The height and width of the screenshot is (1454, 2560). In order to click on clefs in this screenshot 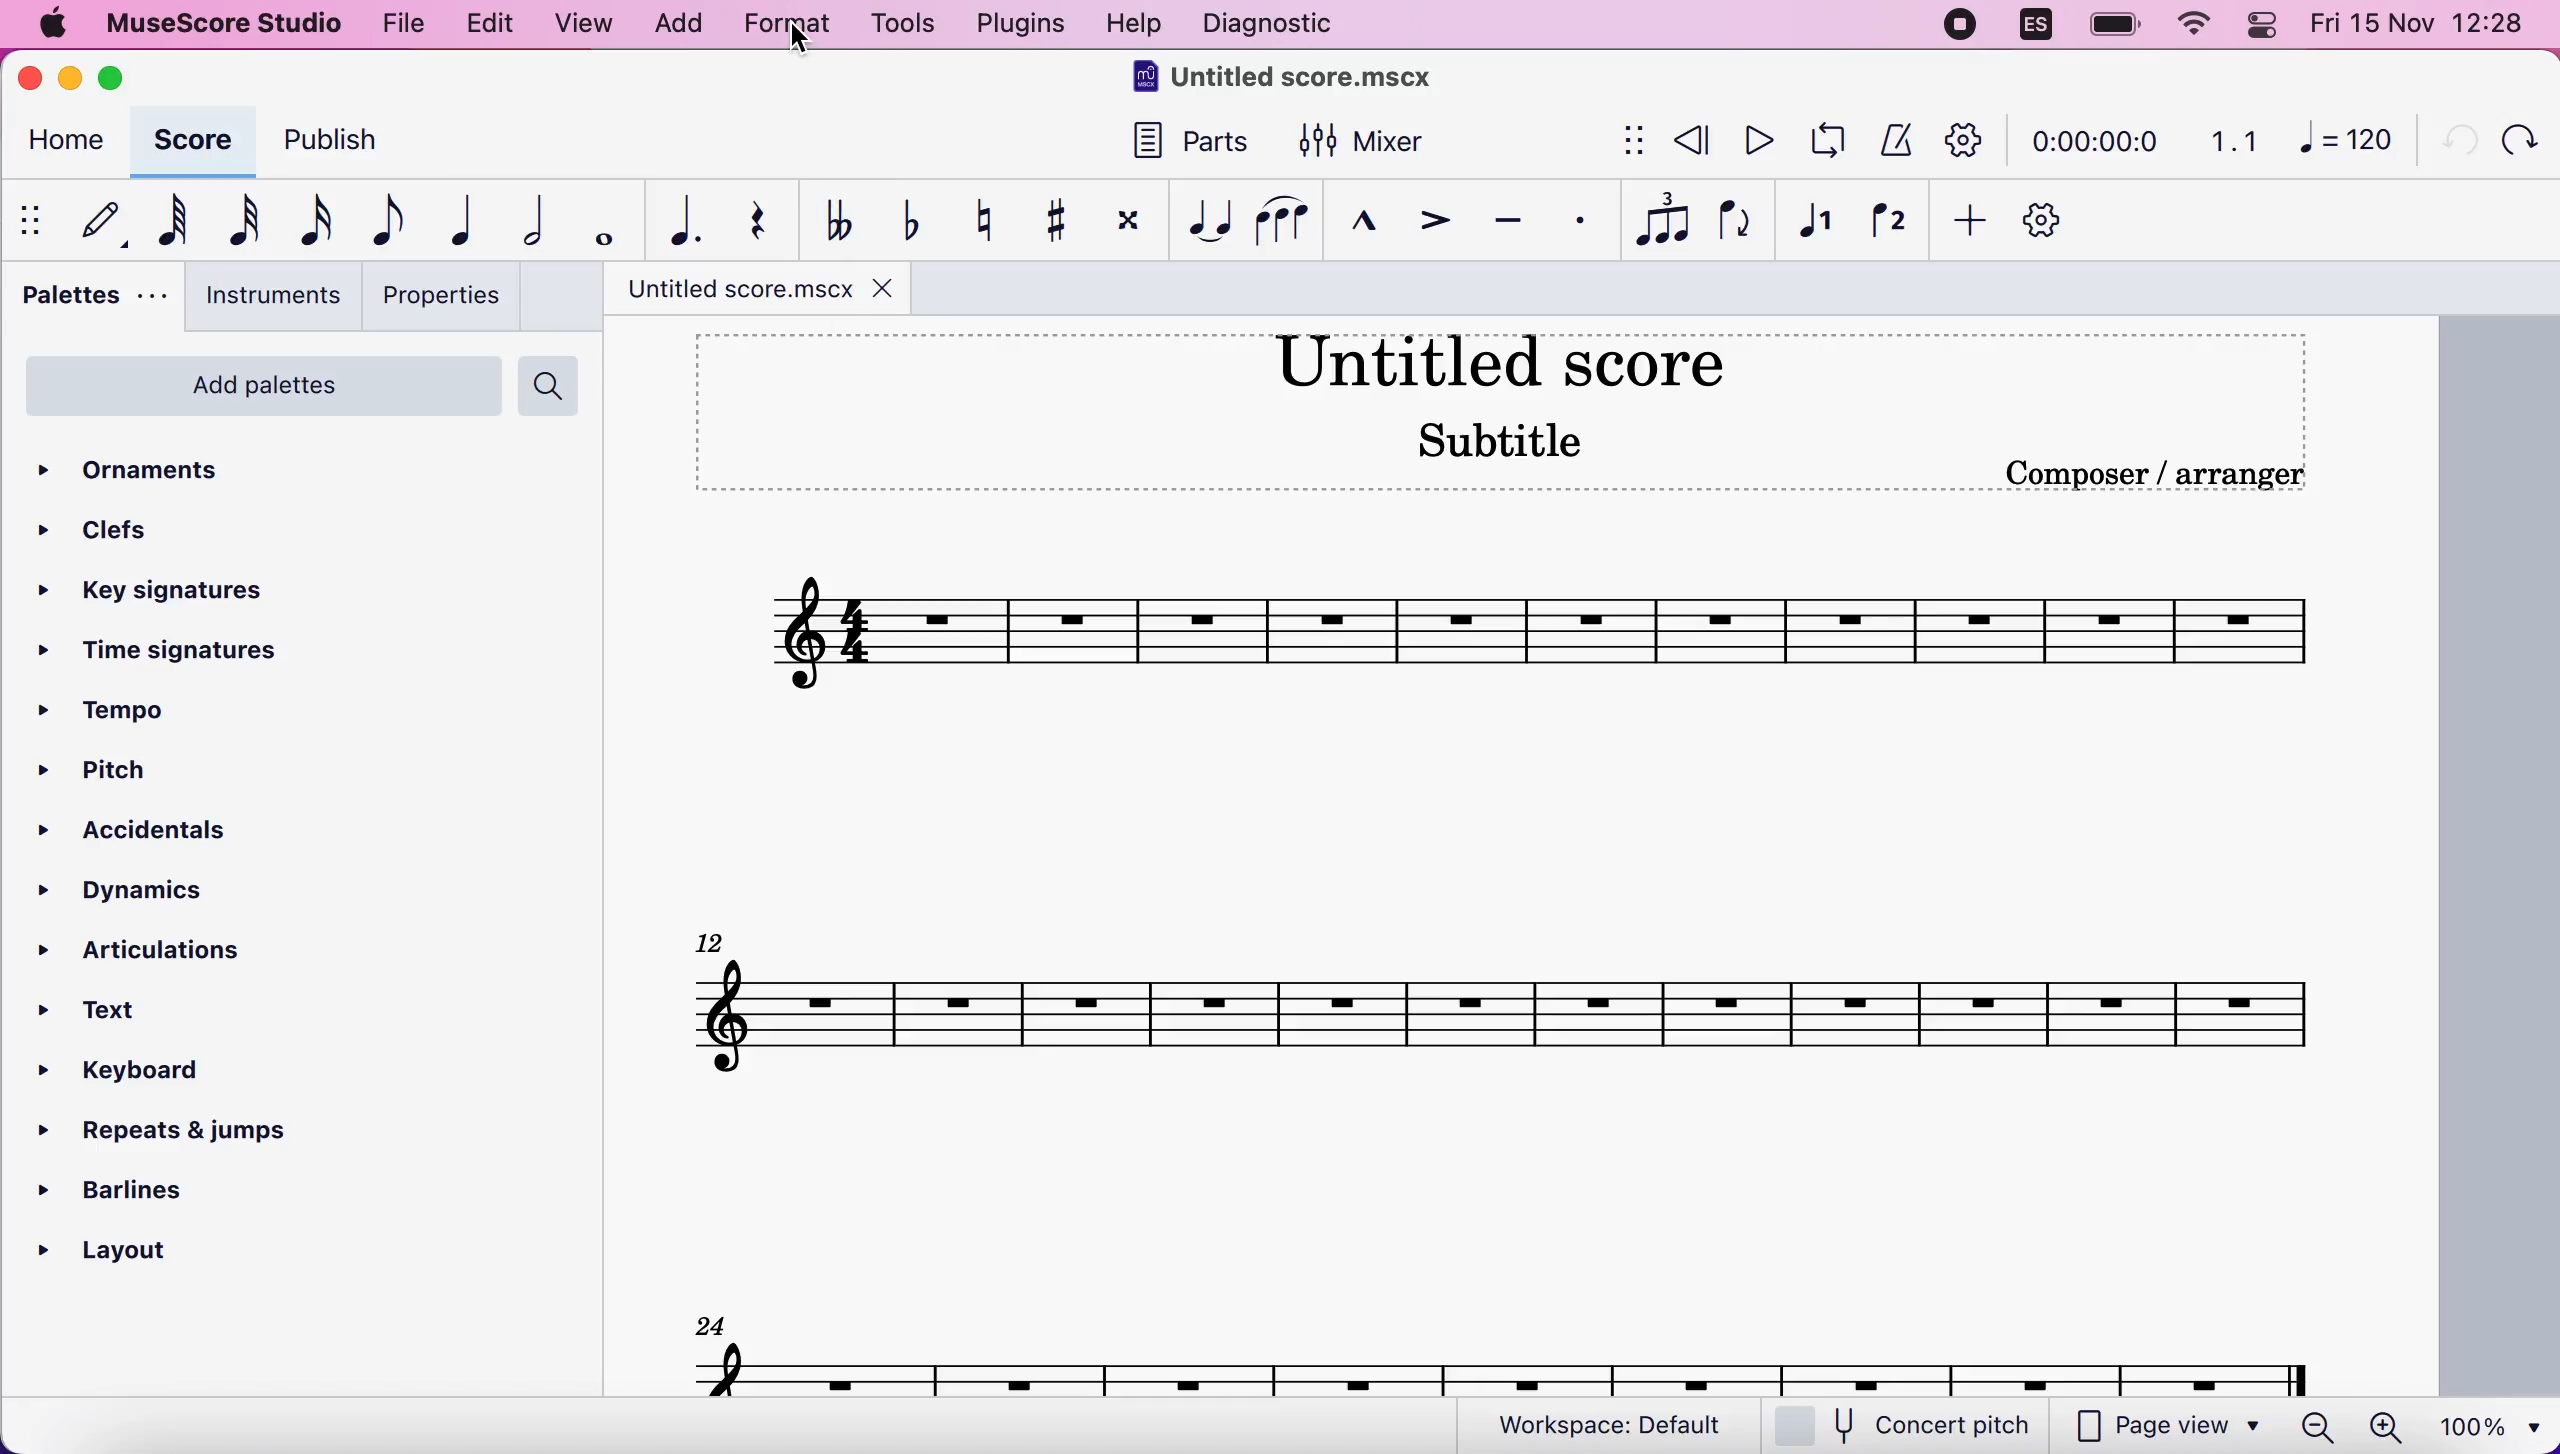, I will do `click(101, 529)`.